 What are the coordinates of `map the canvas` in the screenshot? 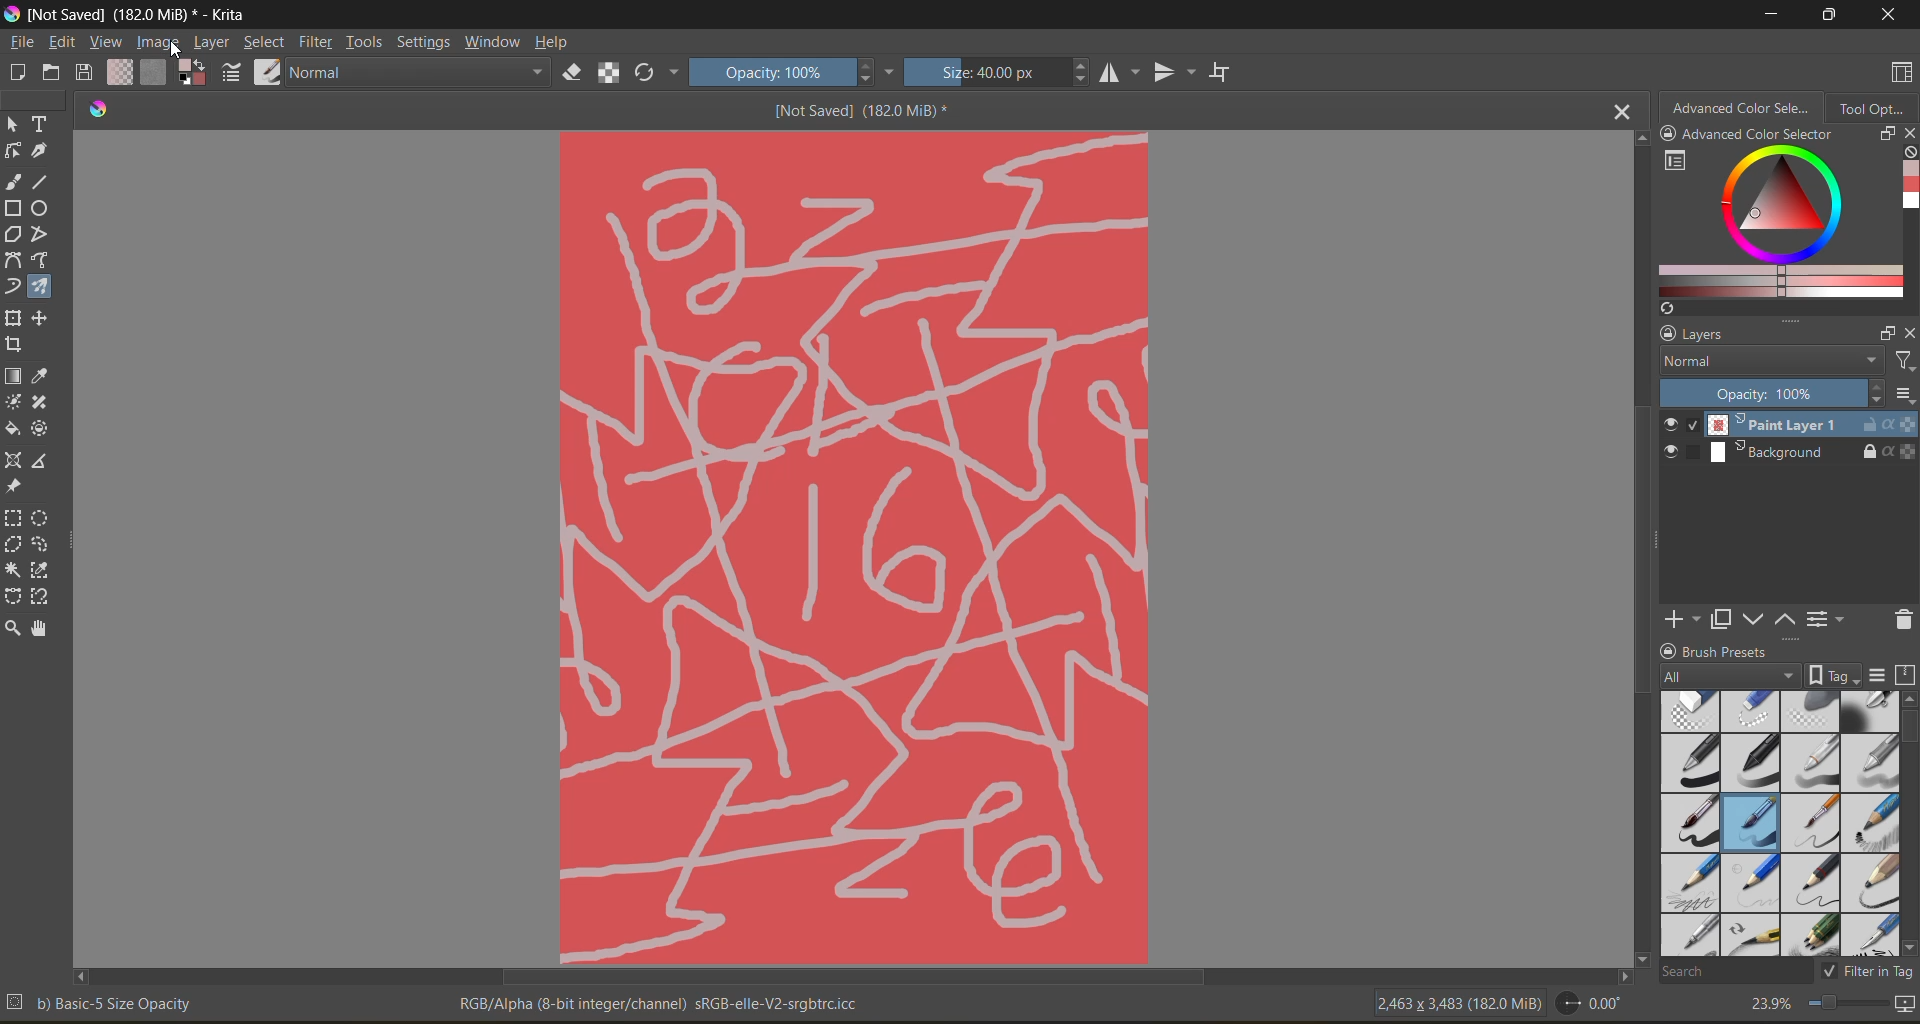 It's located at (1903, 1004).